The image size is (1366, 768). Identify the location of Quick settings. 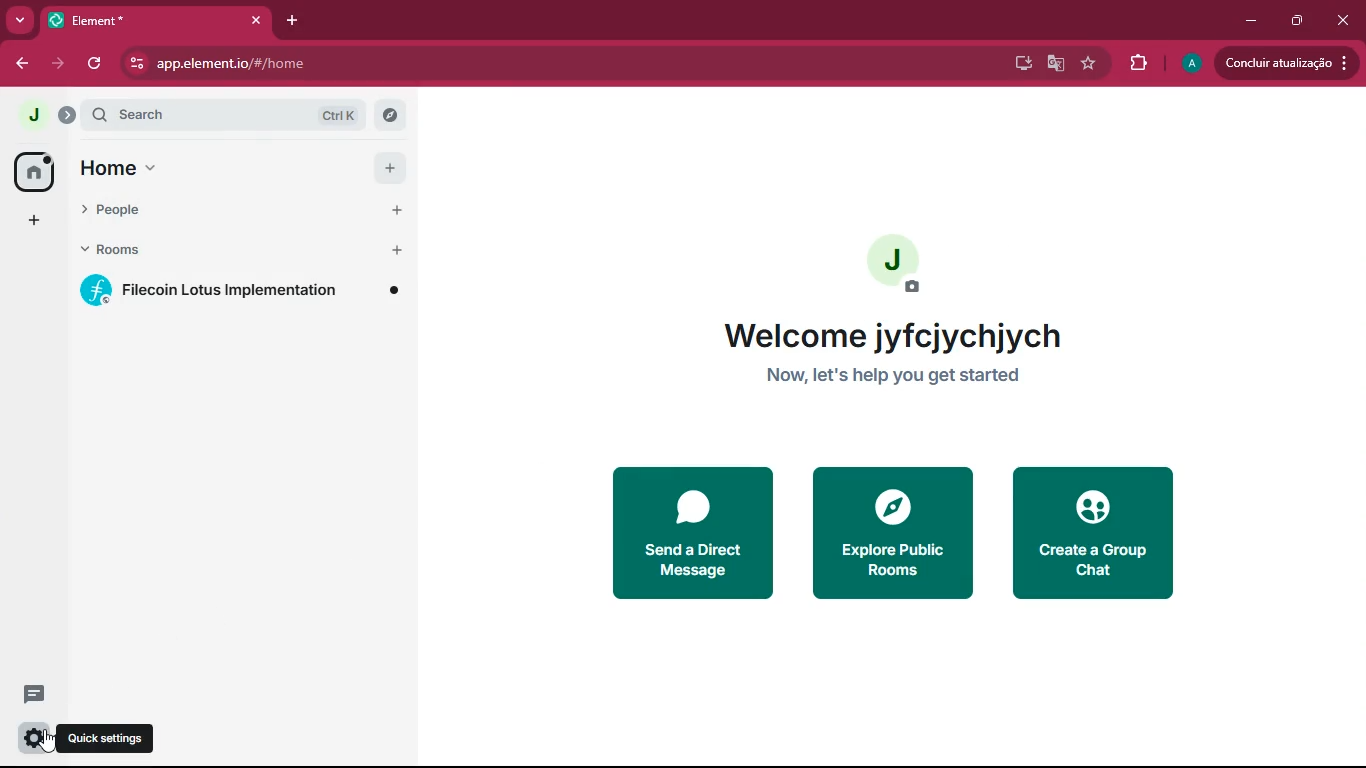
(105, 738).